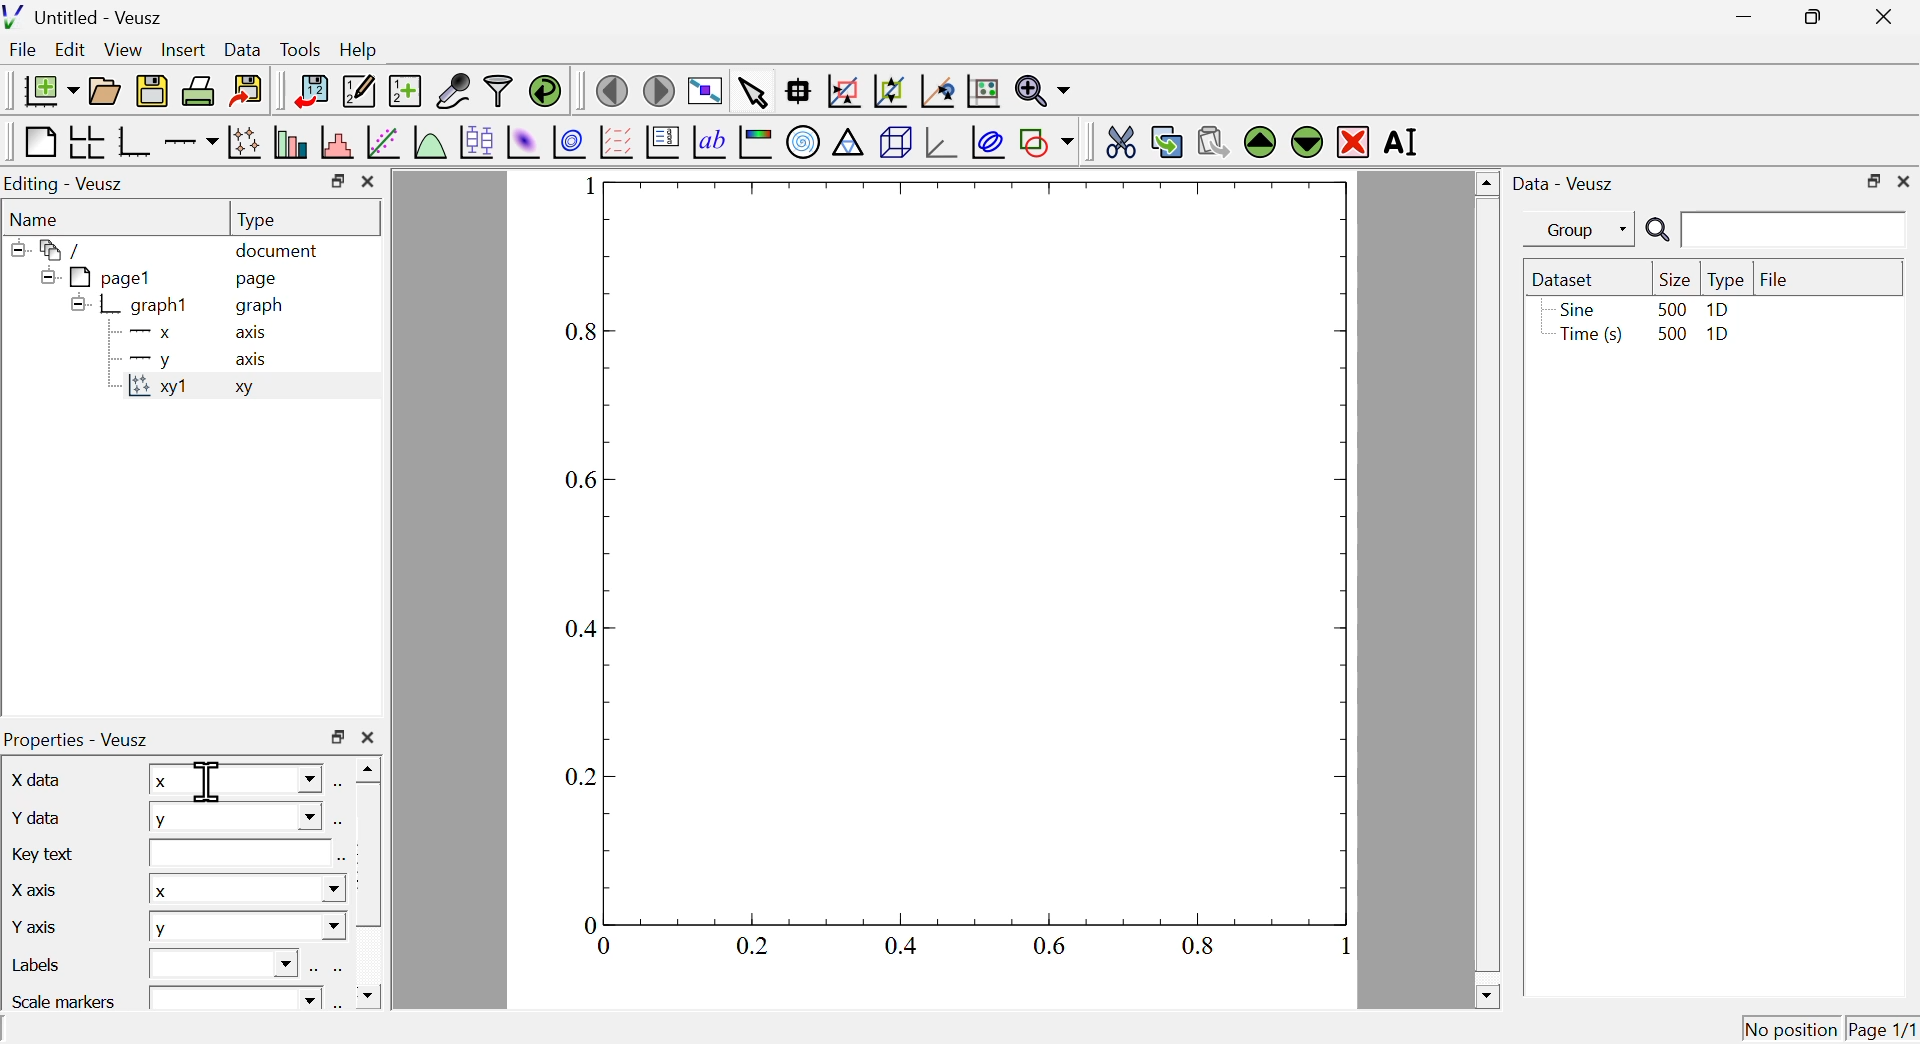  Describe the element at coordinates (1870, 180) in the screenshot. I see `maximize` at that location.